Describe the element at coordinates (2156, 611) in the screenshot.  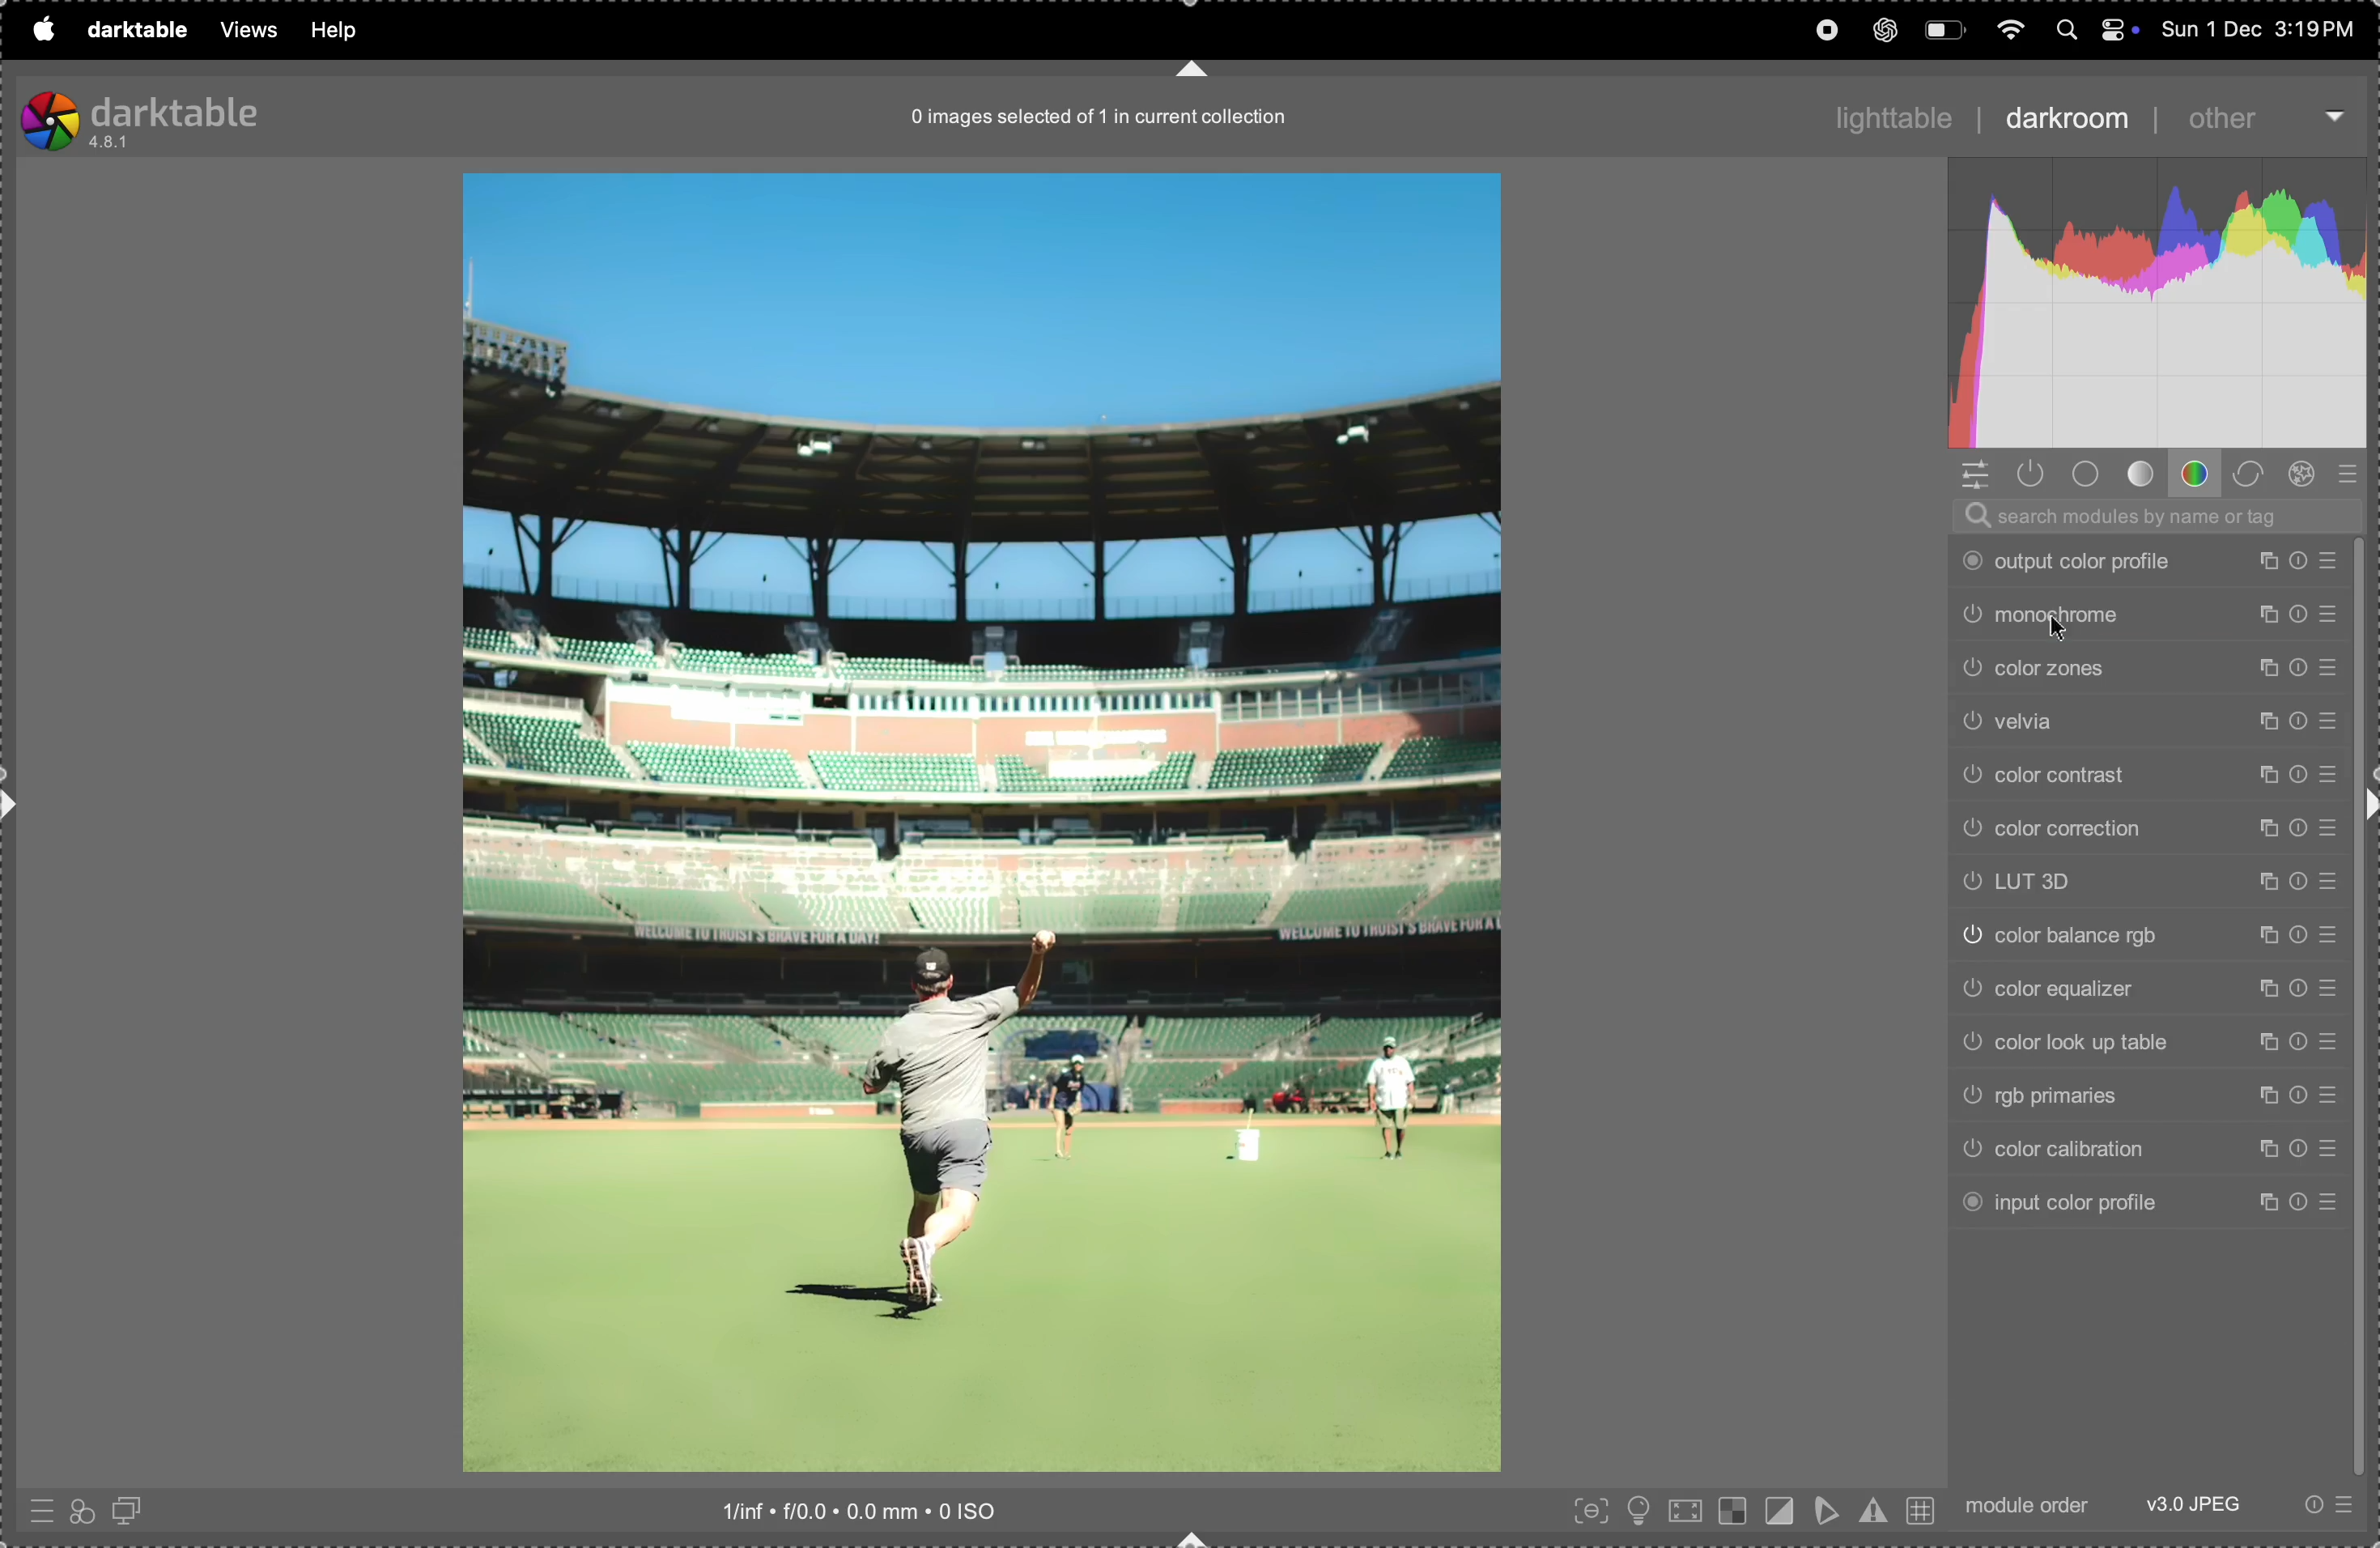
I see `monochrome` at that location.